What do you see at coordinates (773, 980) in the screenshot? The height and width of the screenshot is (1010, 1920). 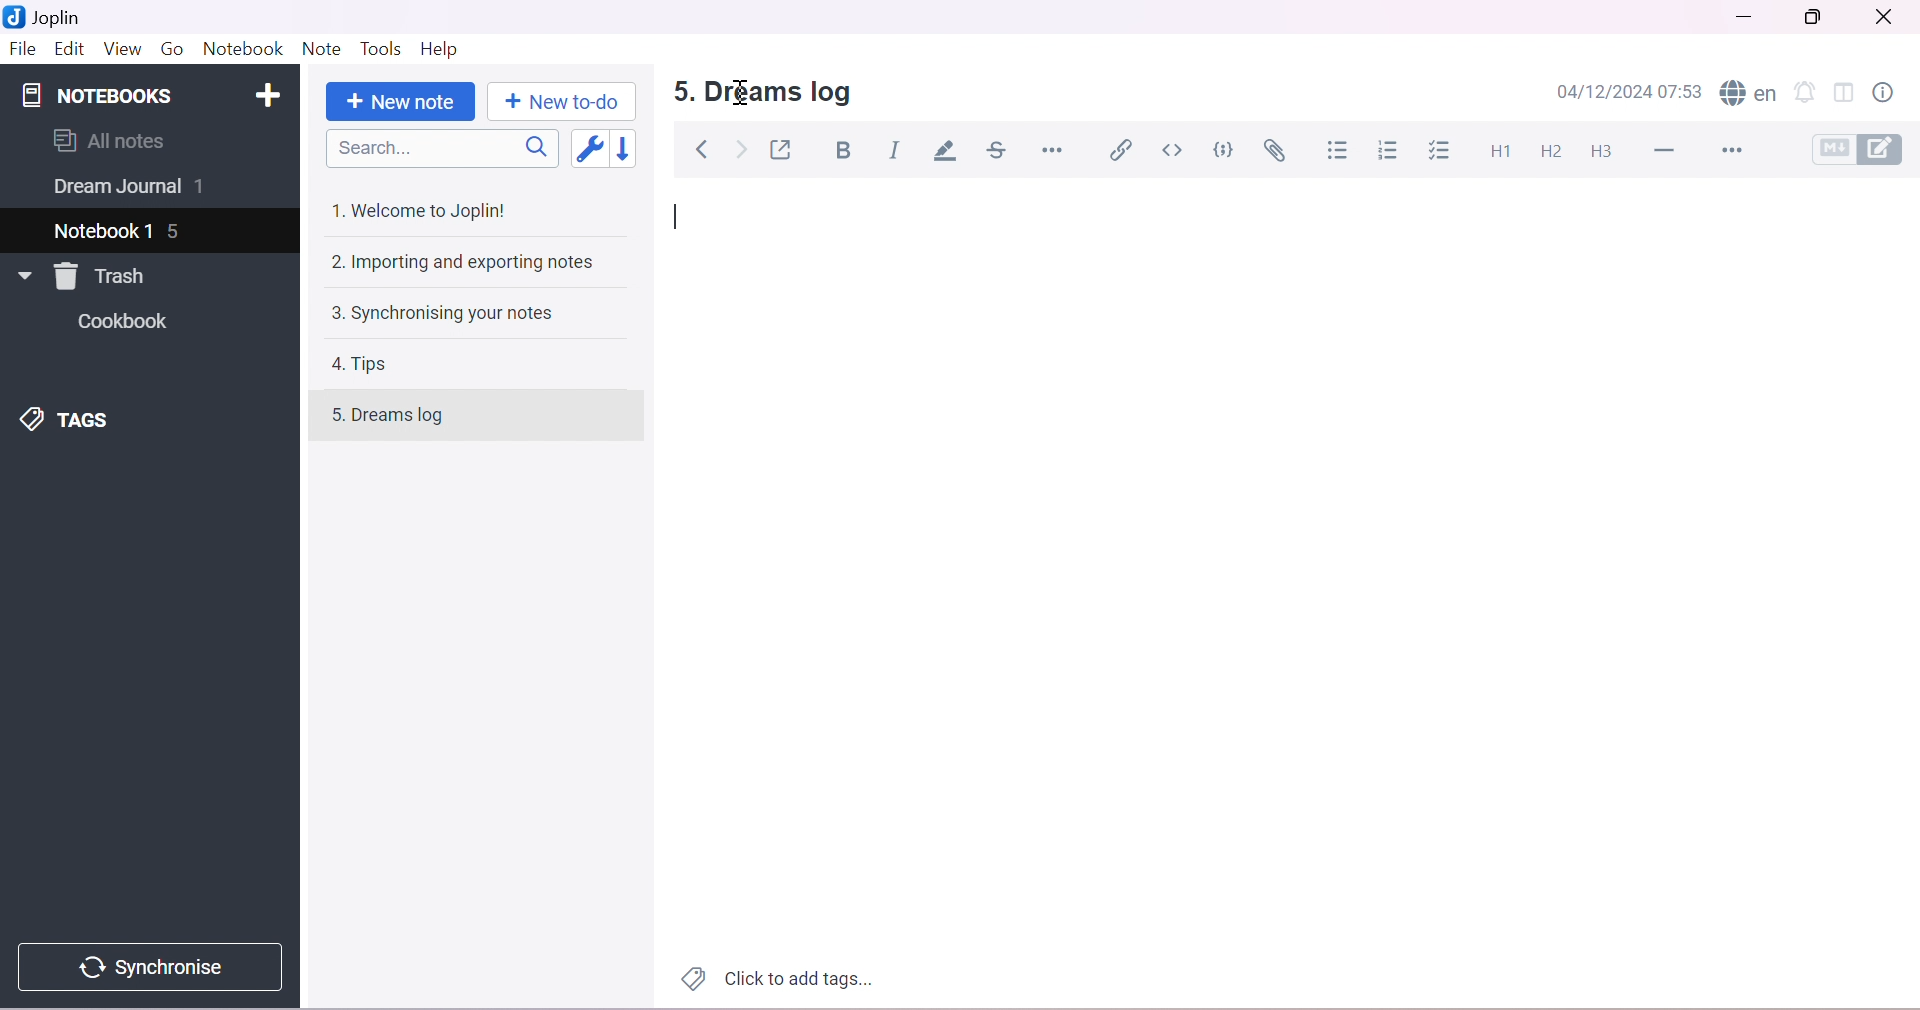 I see `Click to add tags` at bounding box center [773, 980].